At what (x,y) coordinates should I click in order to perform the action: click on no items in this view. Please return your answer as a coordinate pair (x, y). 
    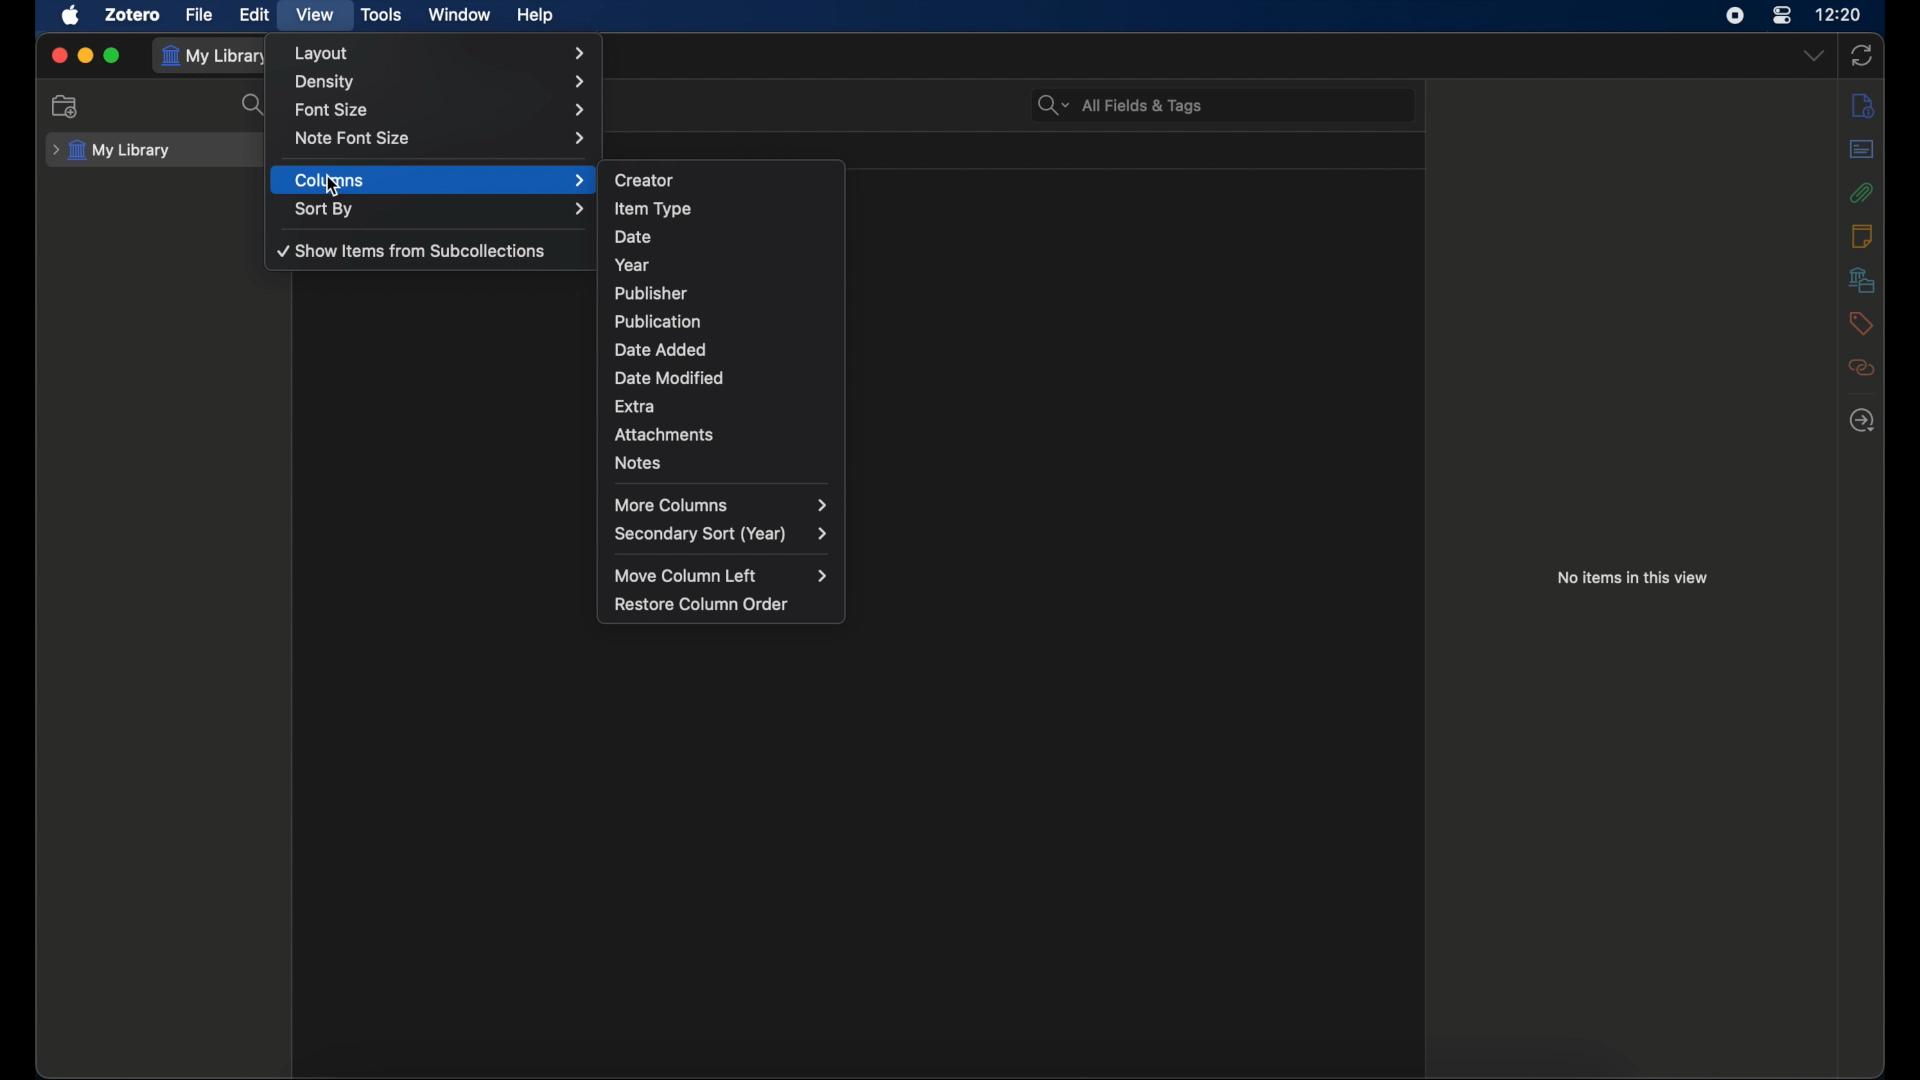
    Looking at the image, I should click on (1632, 578).